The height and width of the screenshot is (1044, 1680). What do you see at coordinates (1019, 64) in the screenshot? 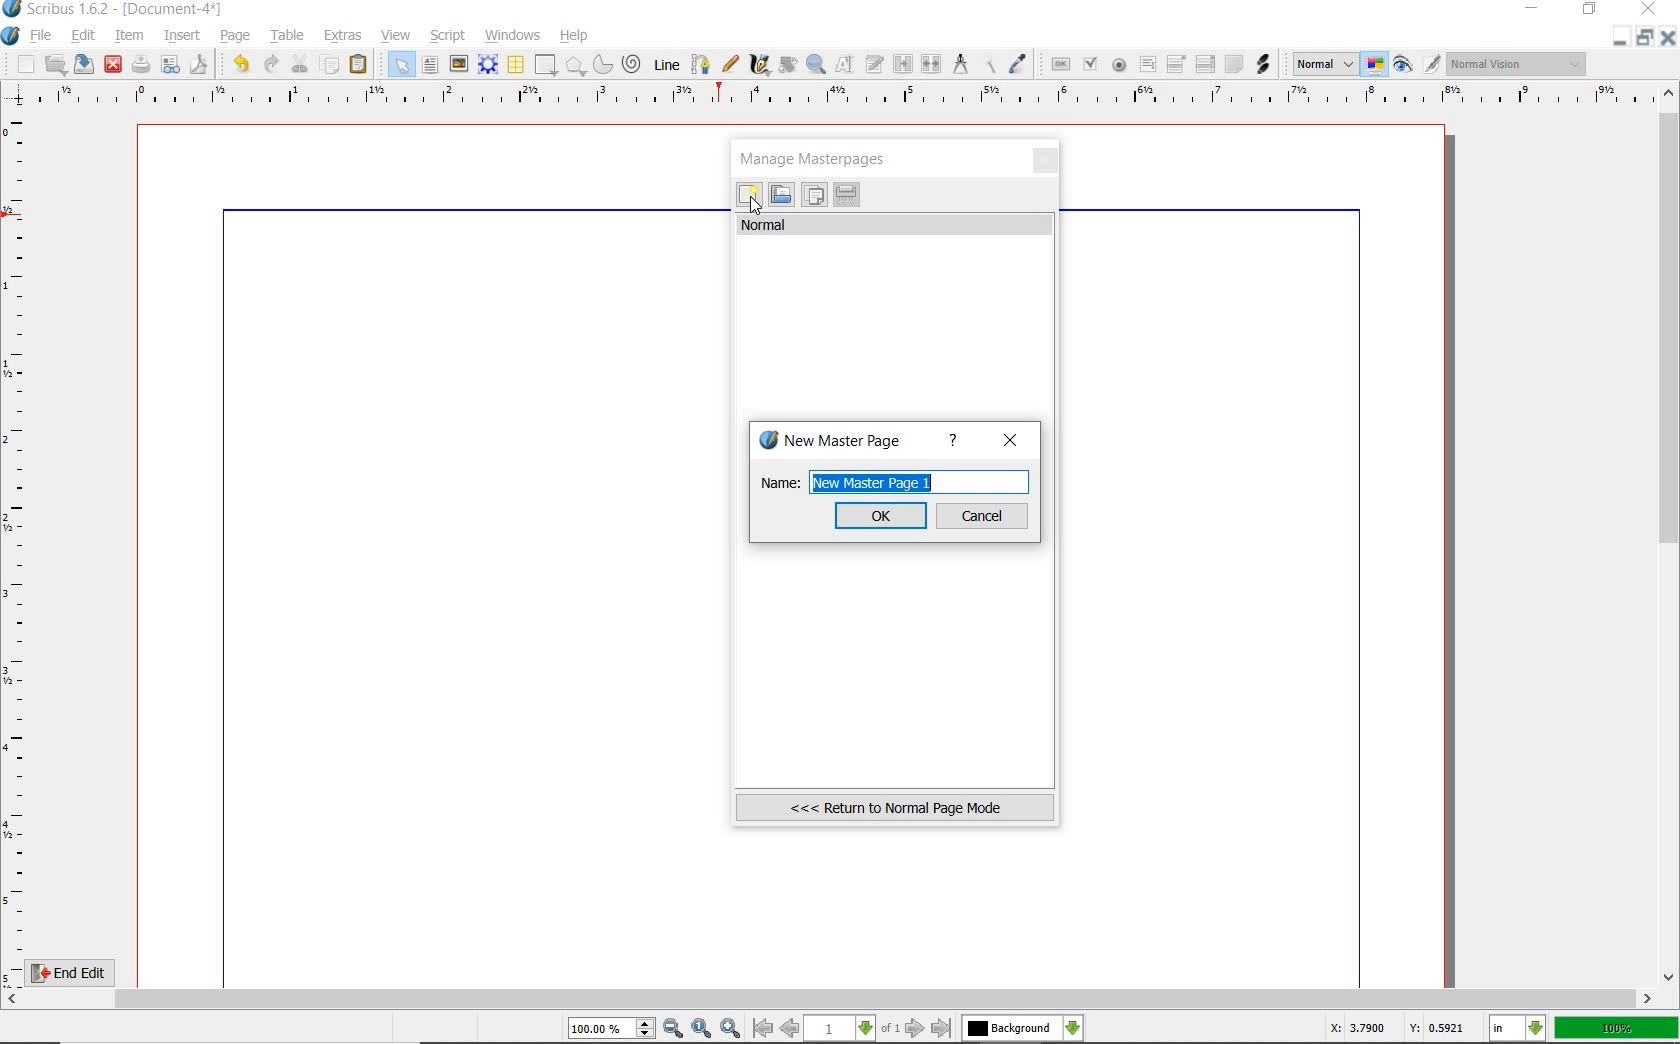
I see `eye dropper` at bounding box center [1019, 64].